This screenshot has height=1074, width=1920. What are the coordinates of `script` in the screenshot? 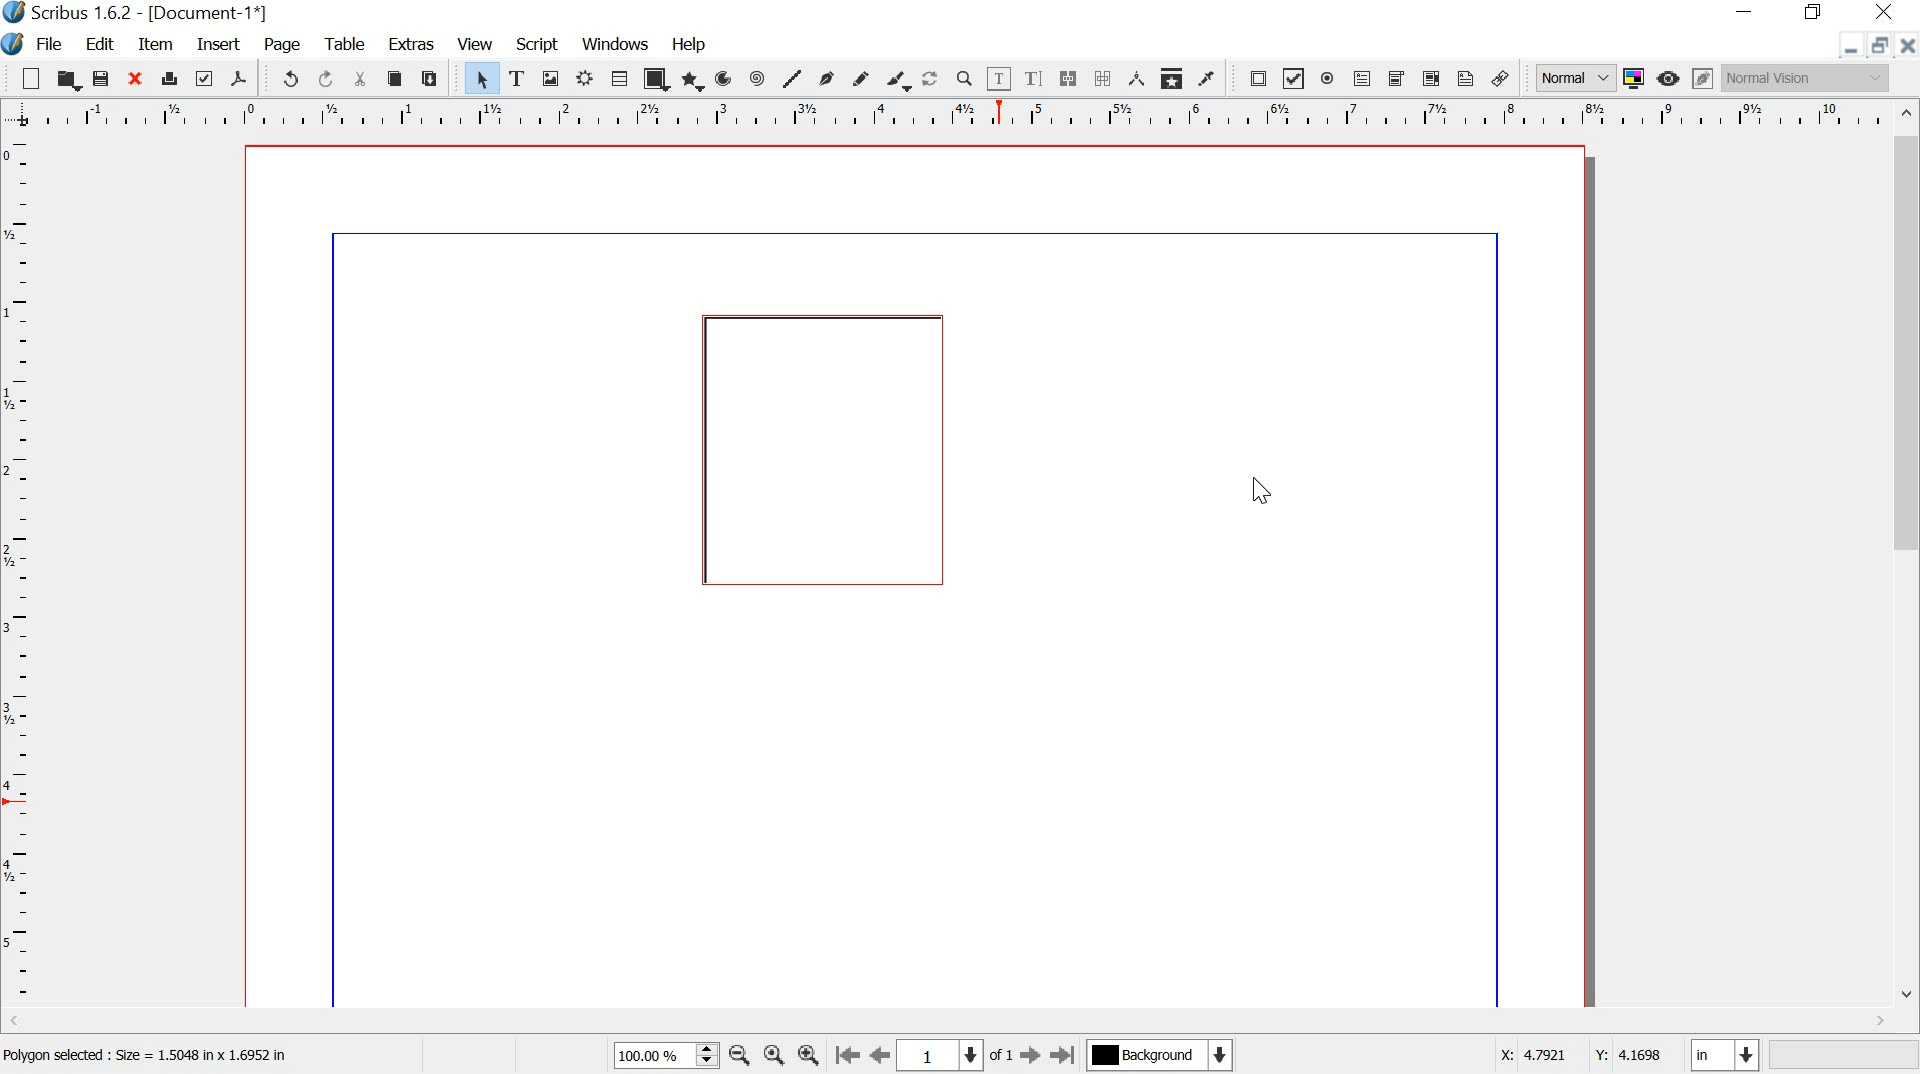 It's located at (536, 44).